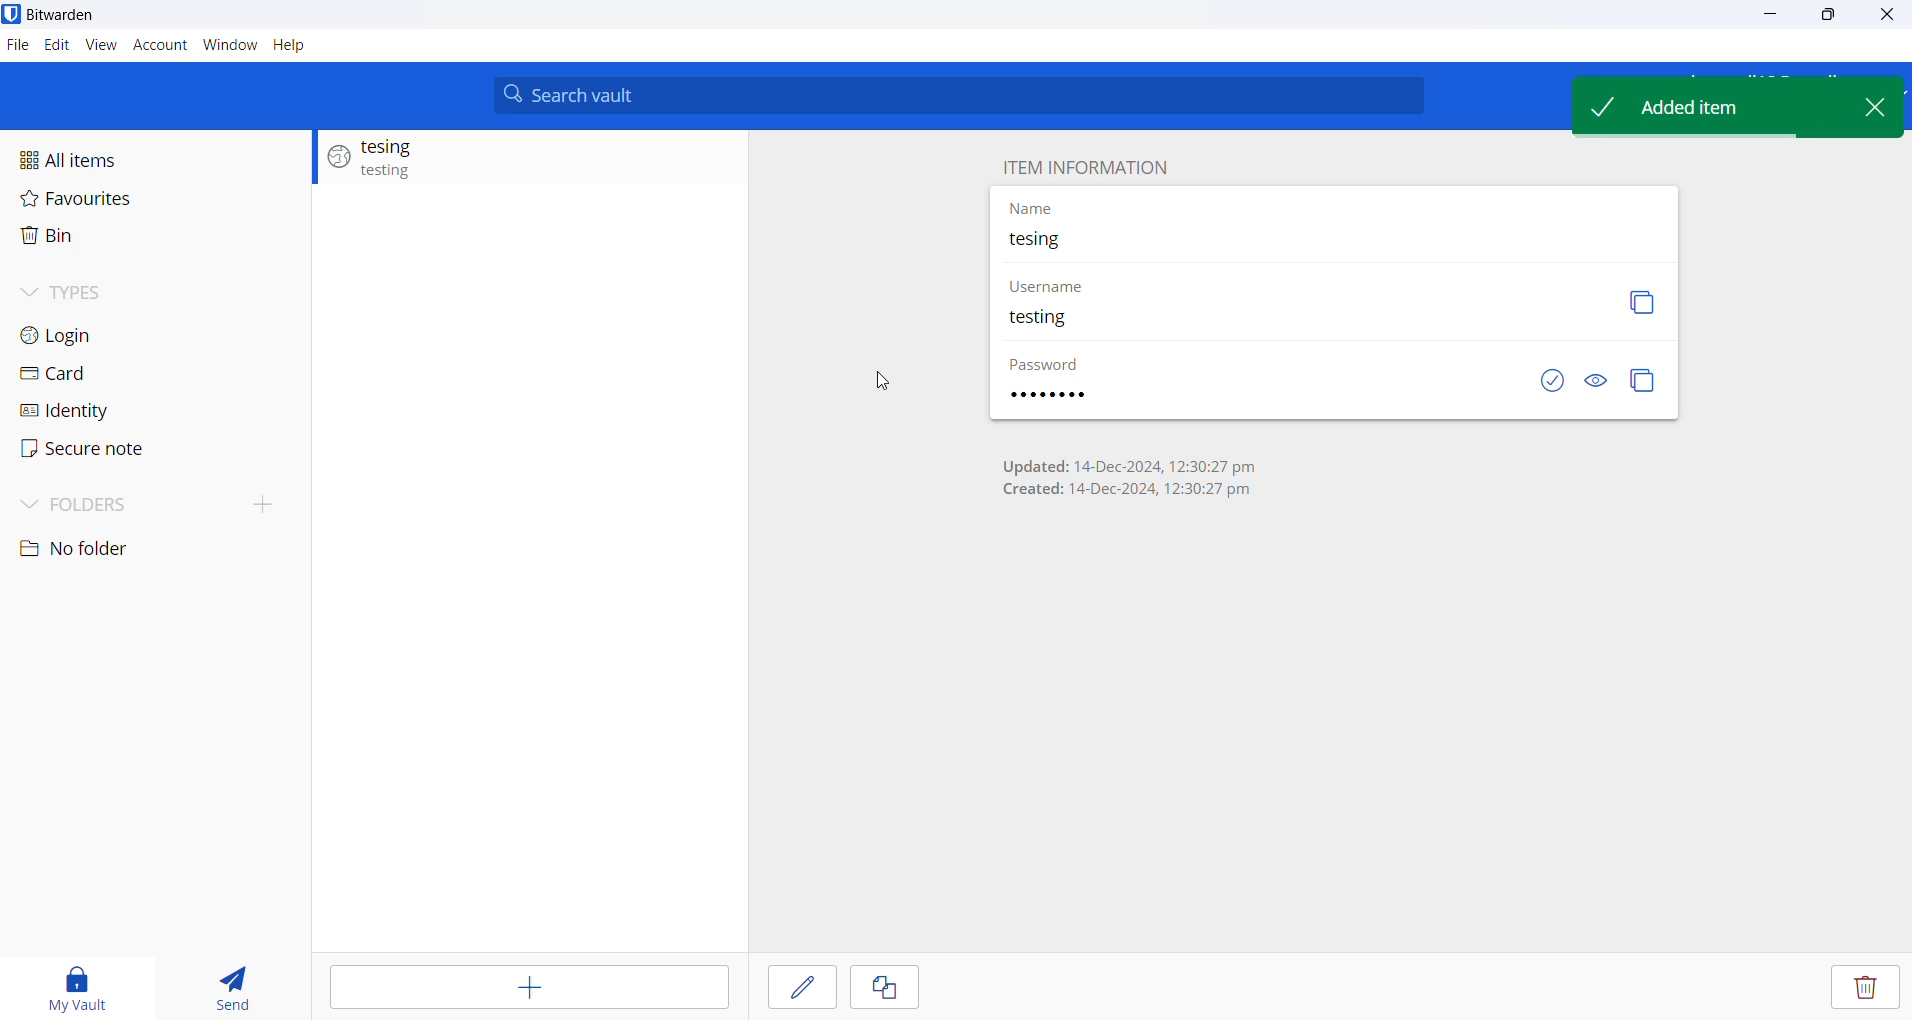  I want to click on minimize, so click(1768, 20).